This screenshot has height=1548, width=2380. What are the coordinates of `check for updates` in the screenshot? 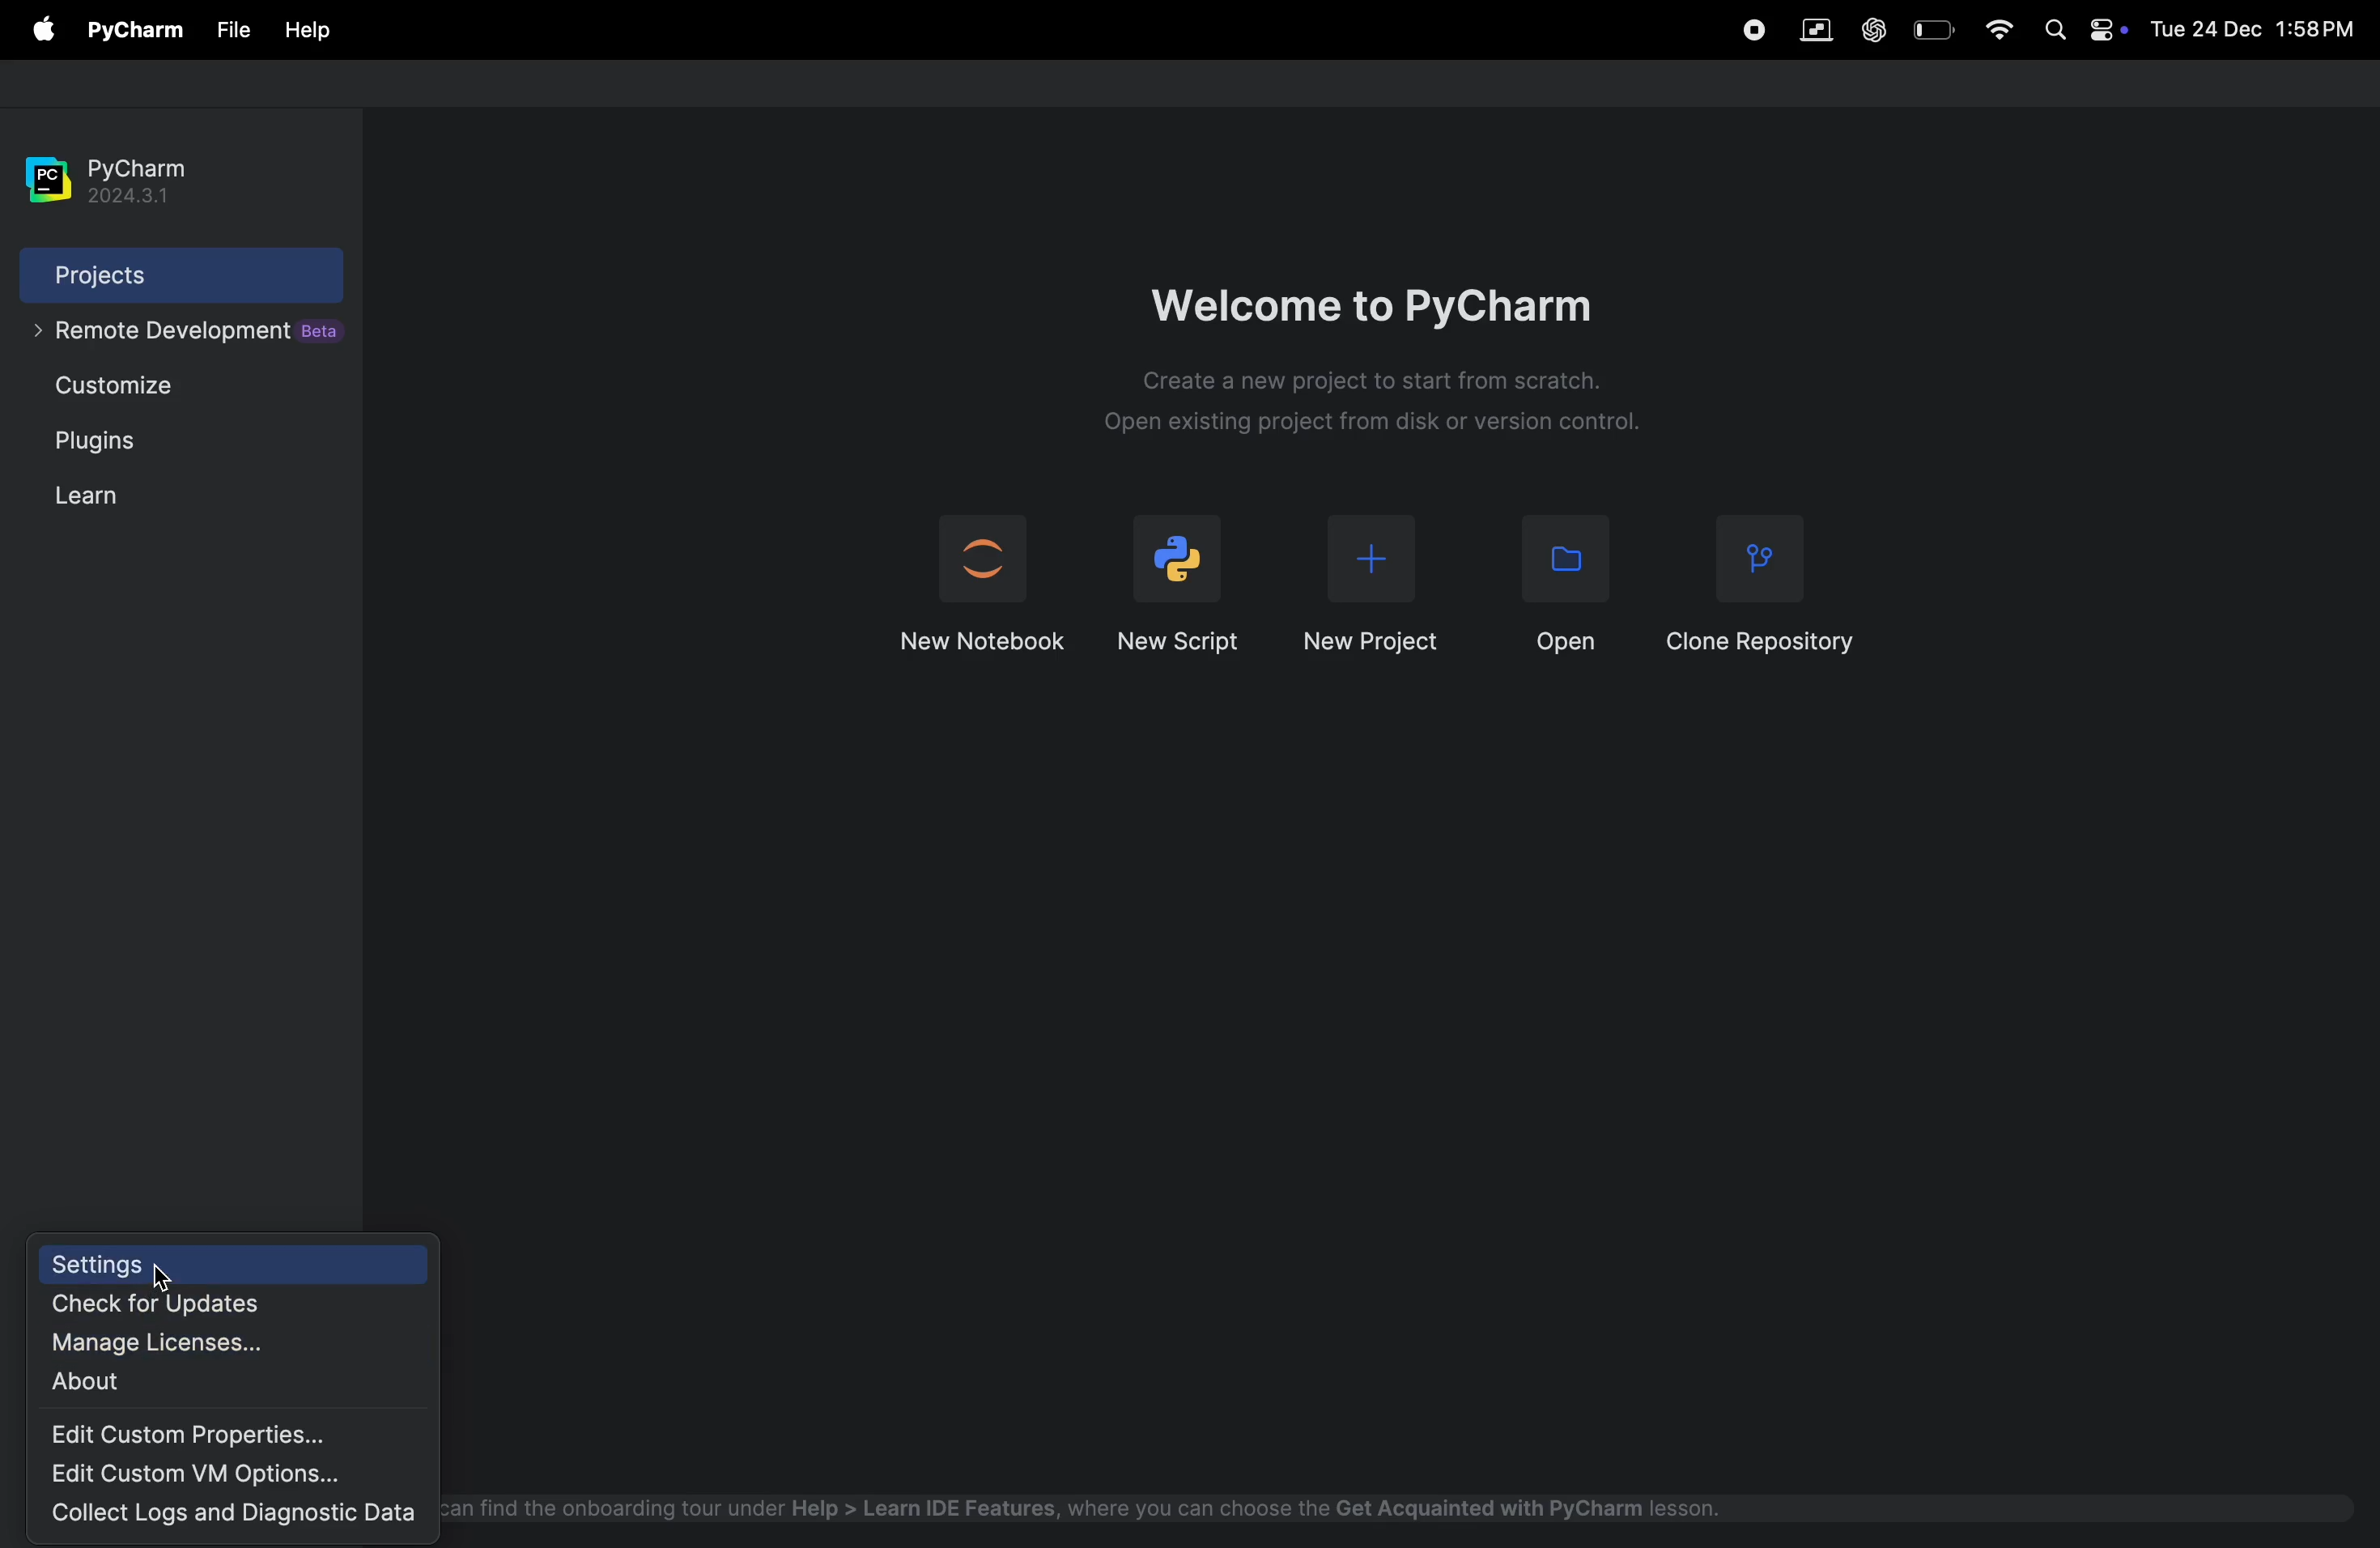 It's located at (207, 1305).